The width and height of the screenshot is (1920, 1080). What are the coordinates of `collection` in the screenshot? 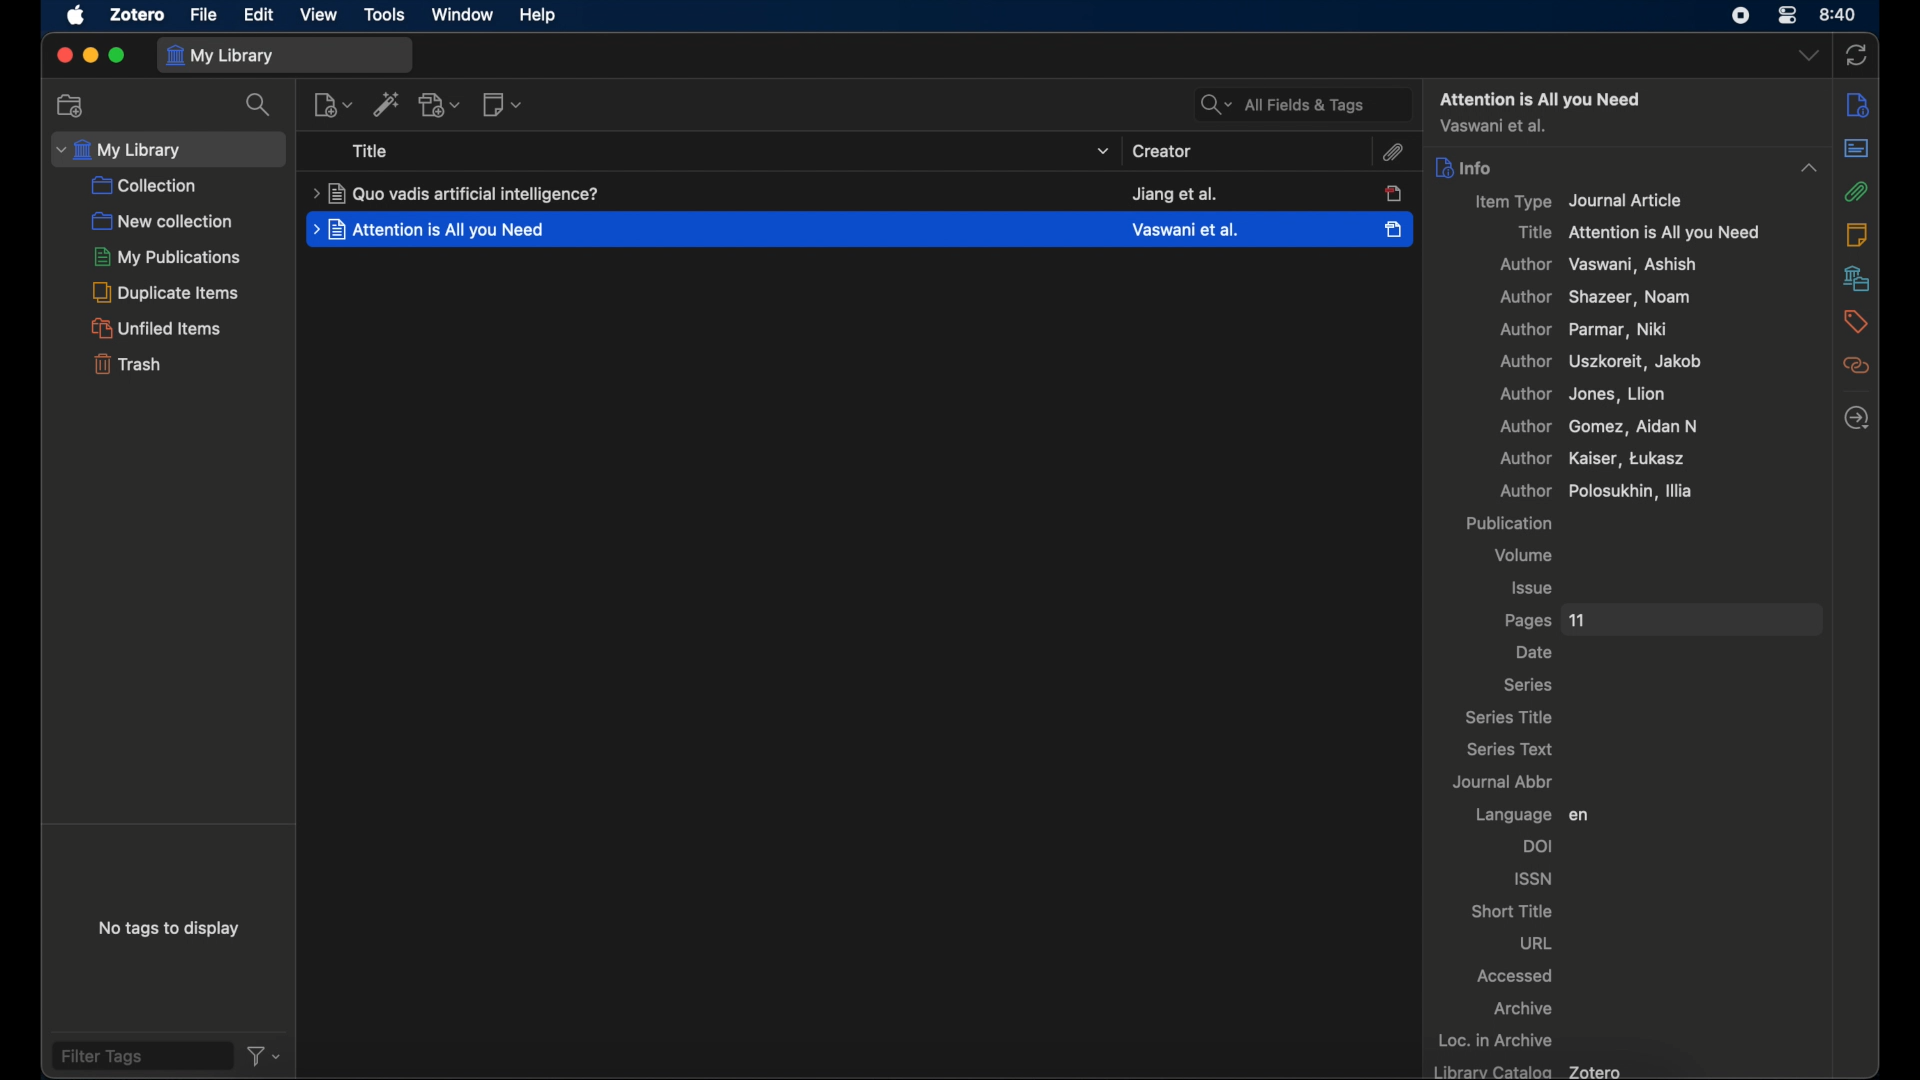 It's located at (146, 186).